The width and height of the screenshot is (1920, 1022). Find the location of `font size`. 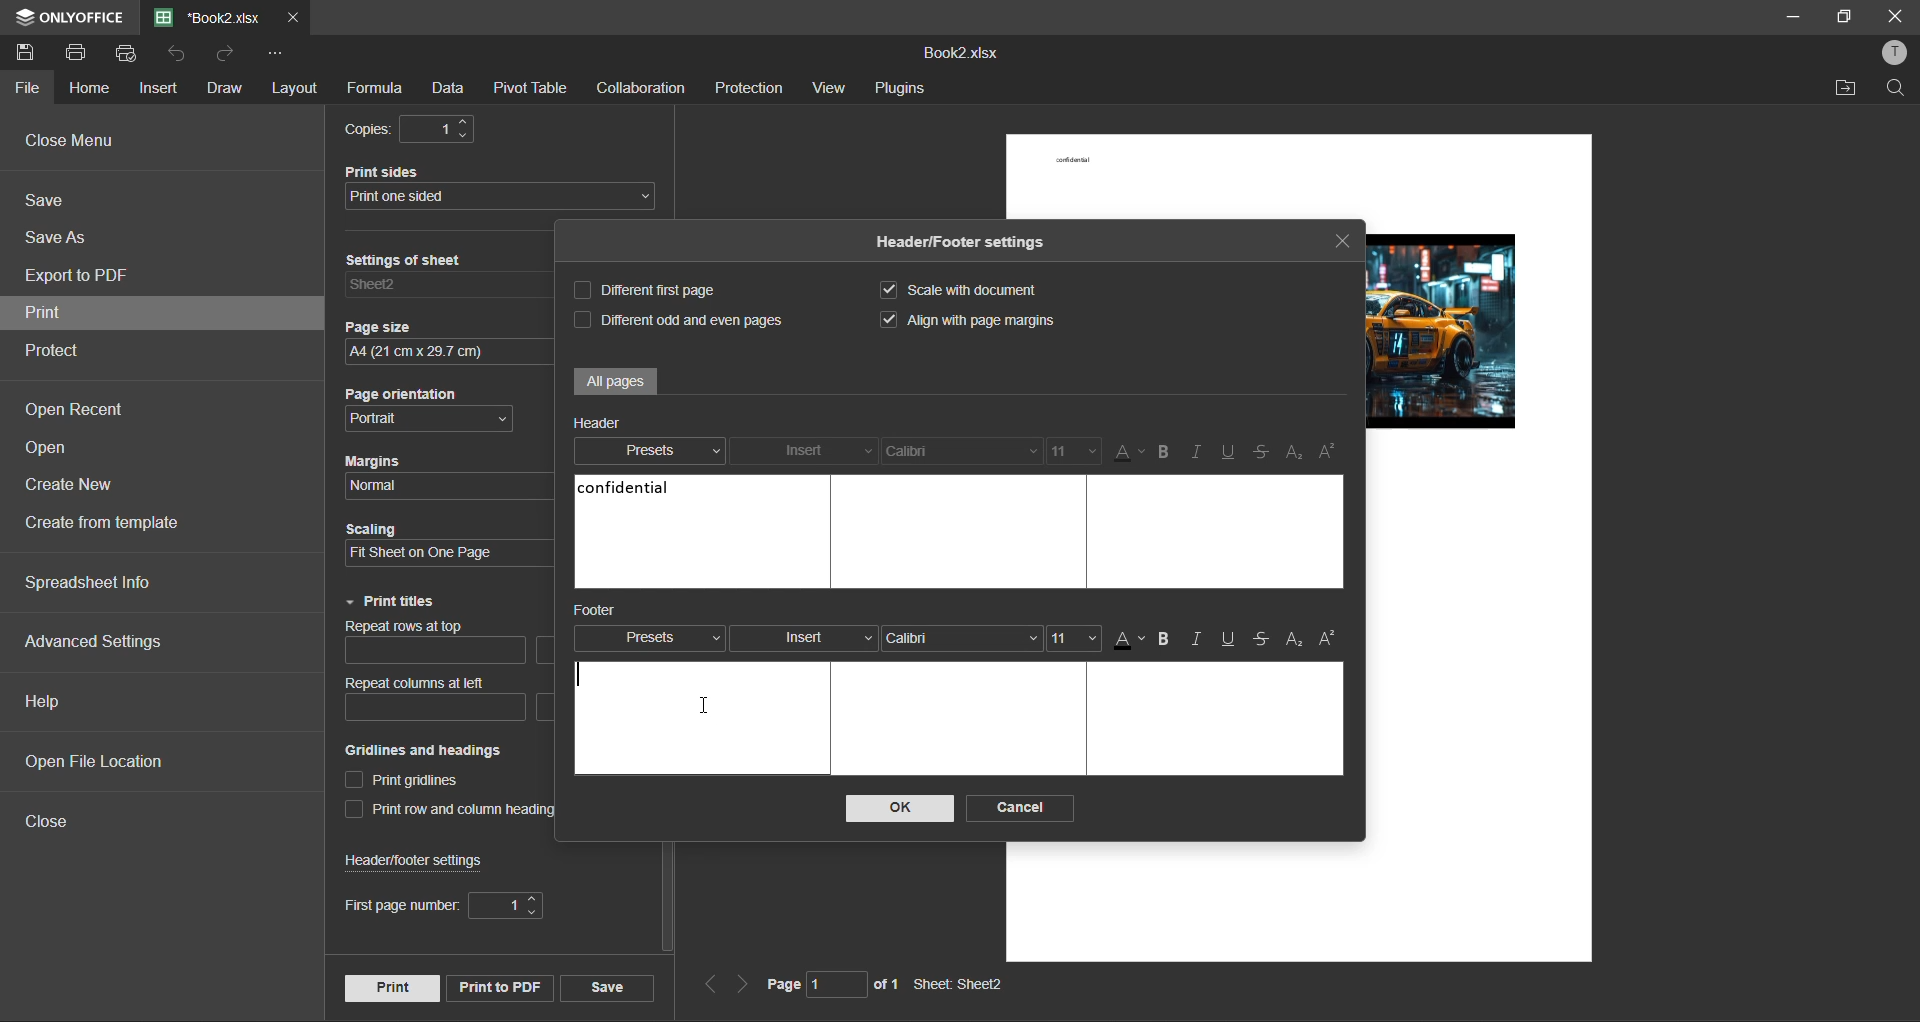

font size is located at coordinates (1076, 451).